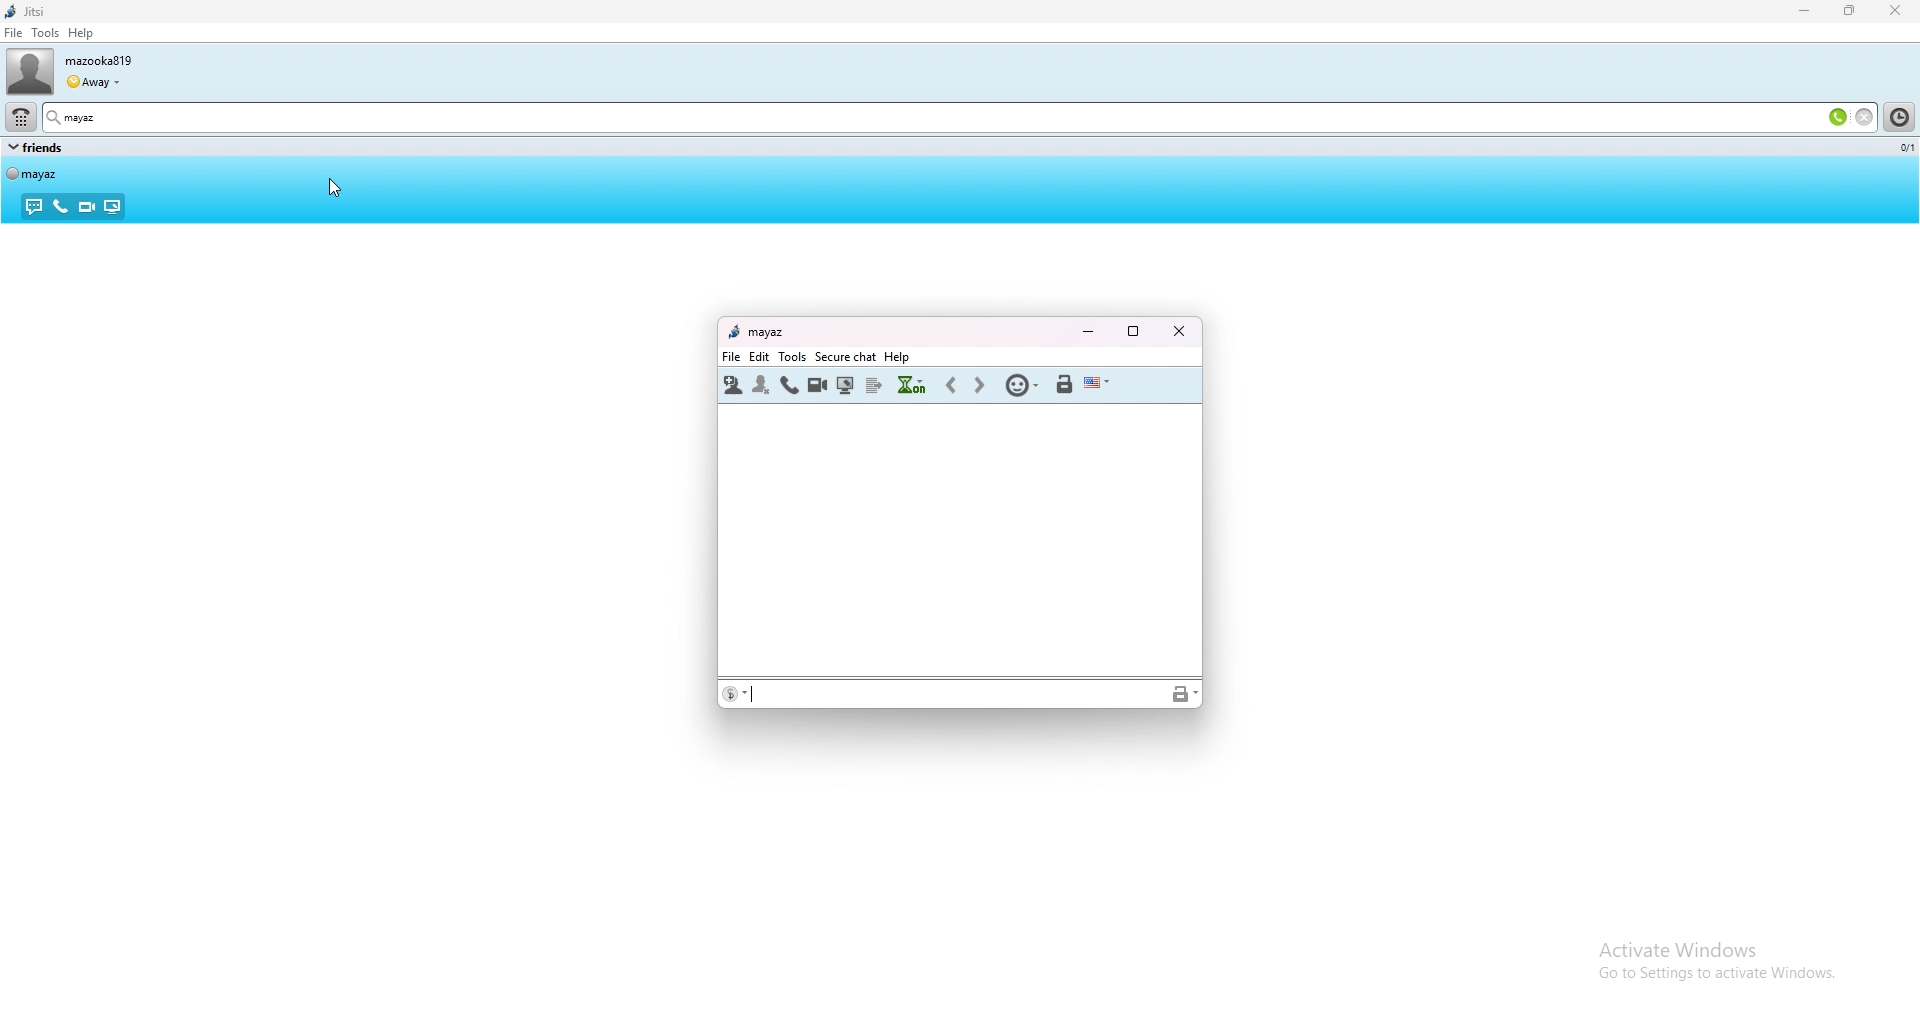 This screenshot has height=1030, width=1920. I want to click on mayaz, so click(112, 116).